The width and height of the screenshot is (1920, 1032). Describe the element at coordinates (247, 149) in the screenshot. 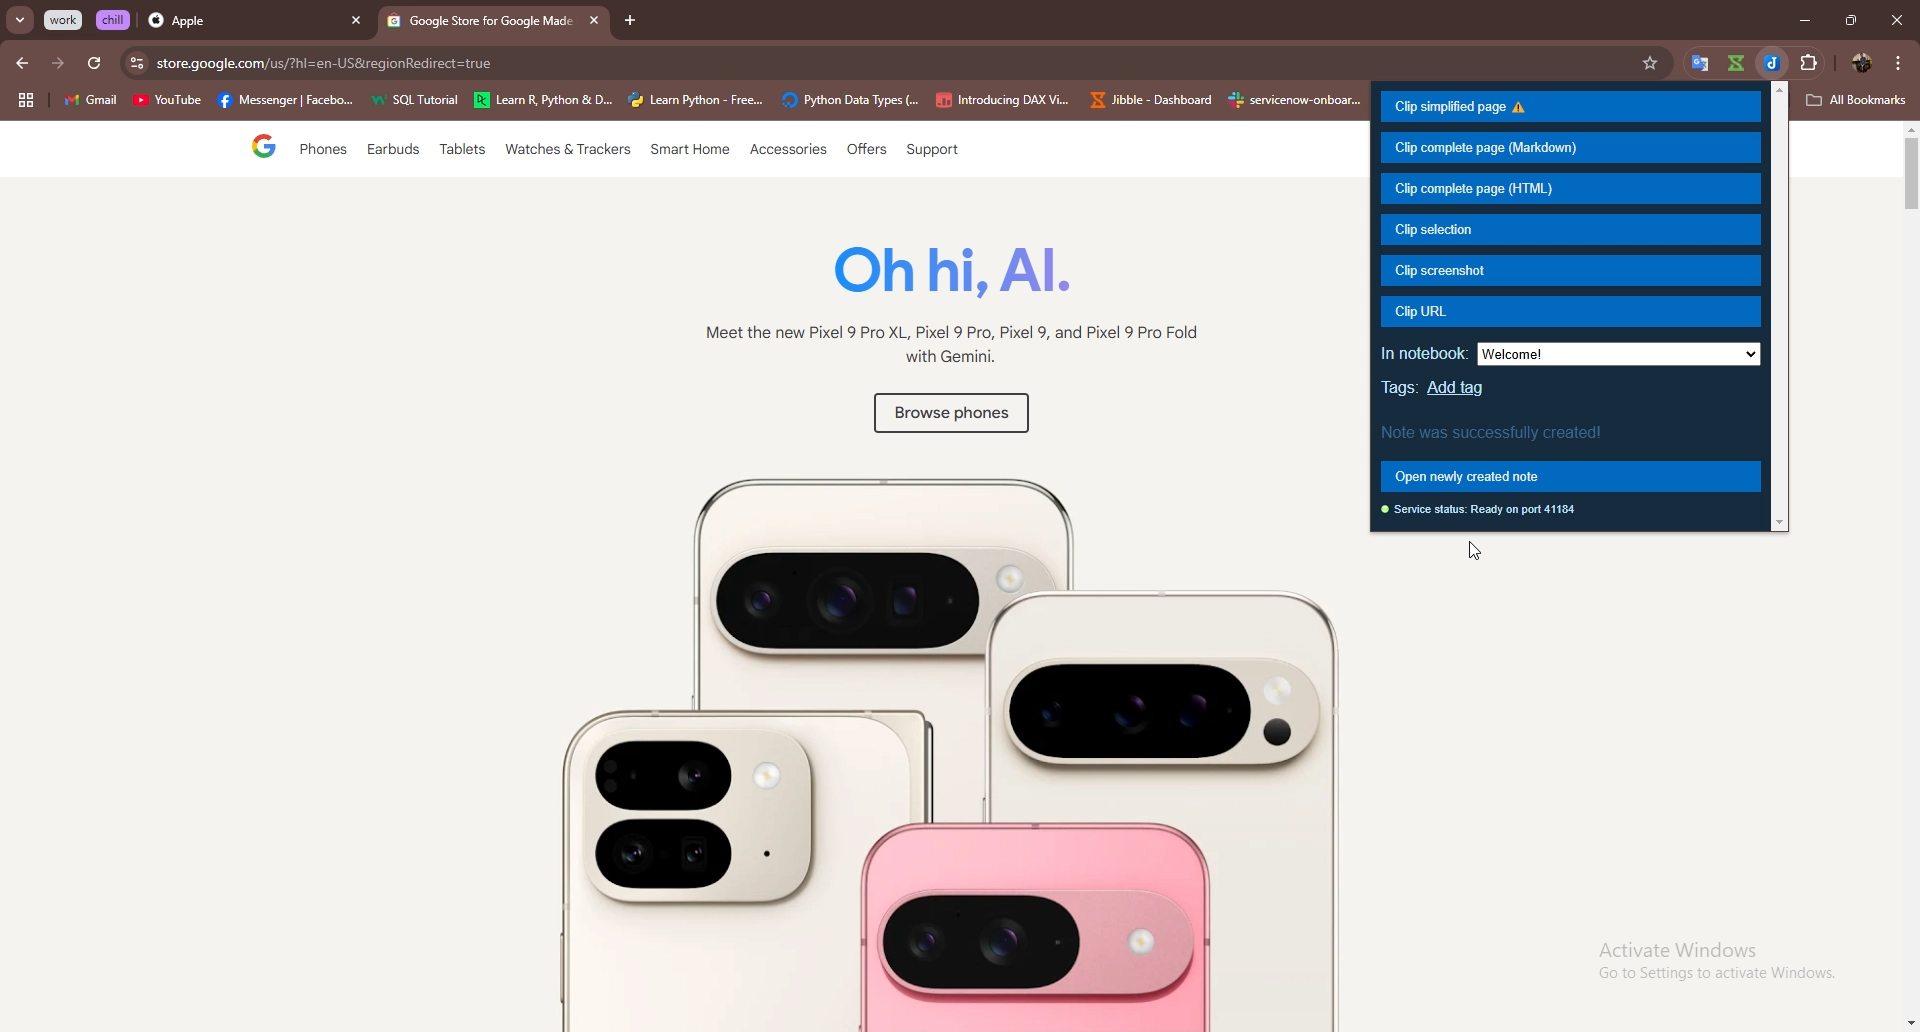

I see `Google page` at that location.